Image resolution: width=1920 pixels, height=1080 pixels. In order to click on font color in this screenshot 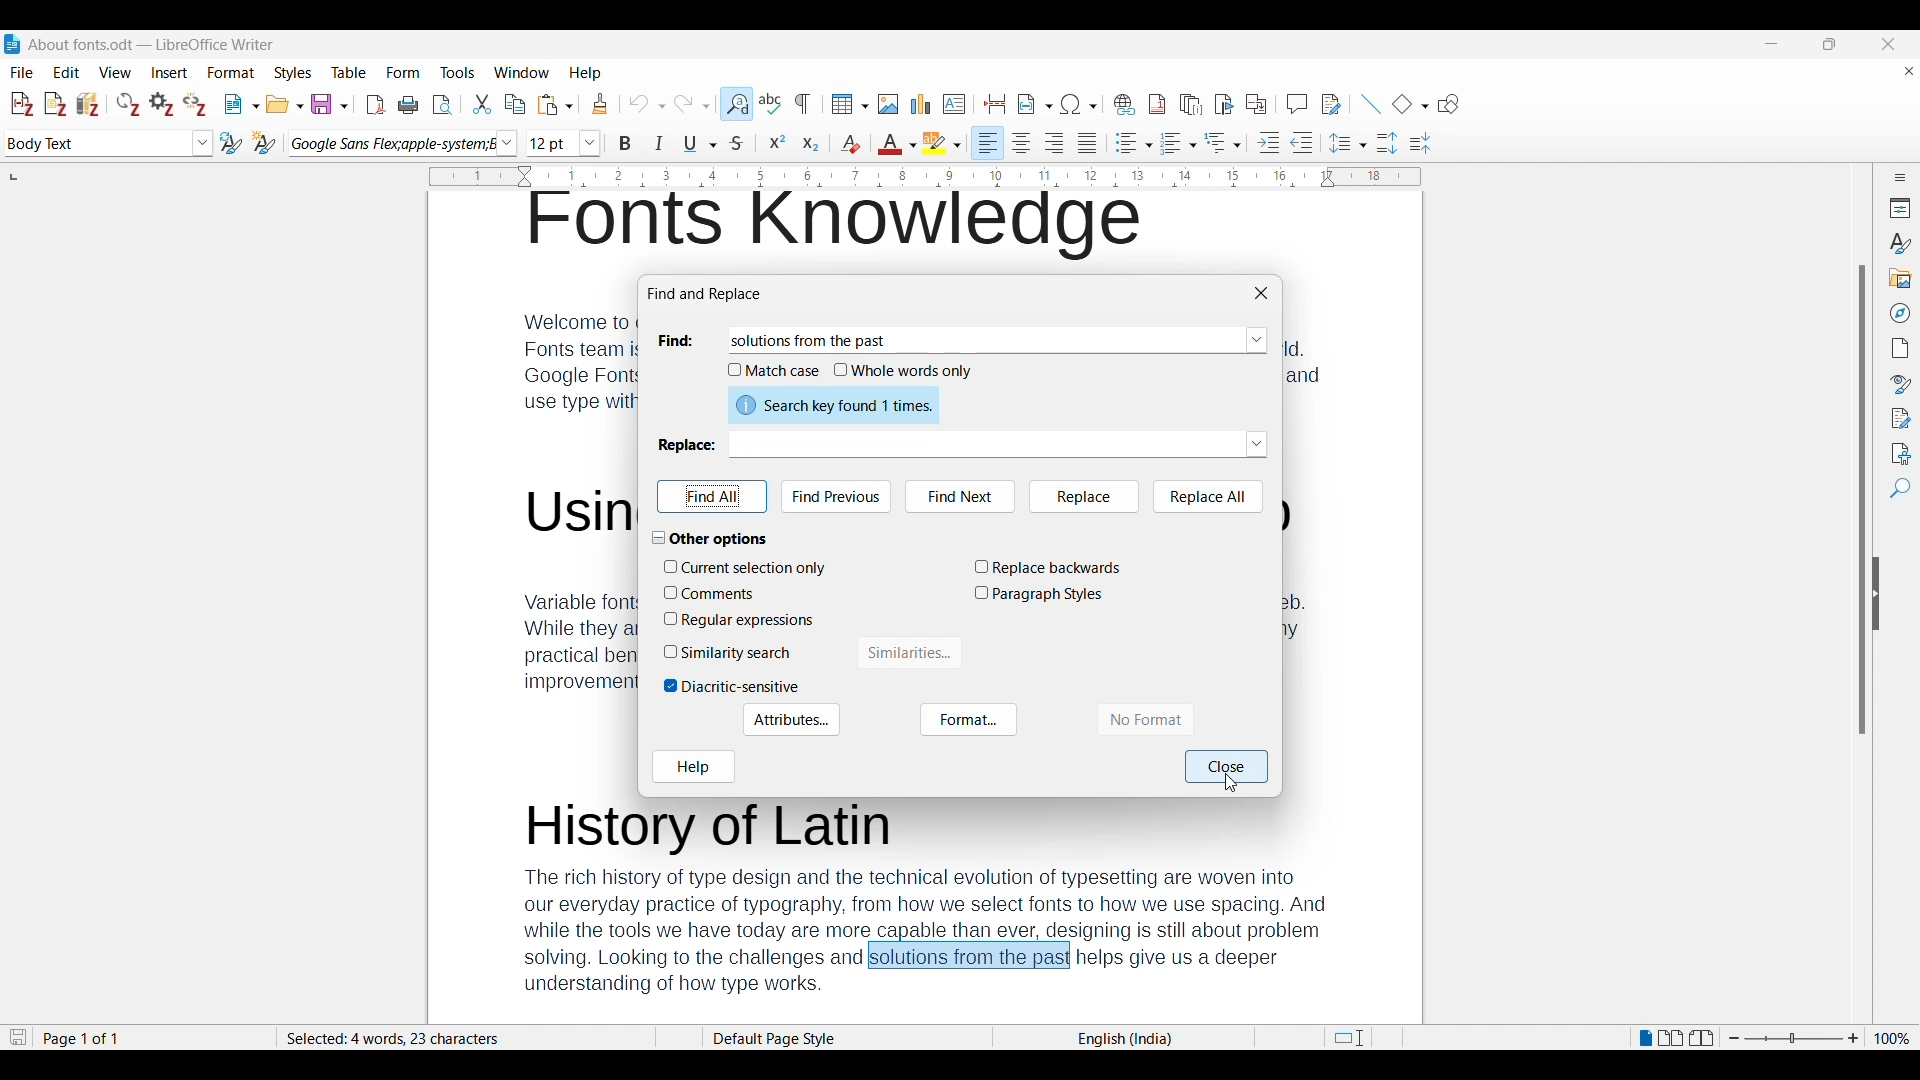, I will do `click(896, 145)`.